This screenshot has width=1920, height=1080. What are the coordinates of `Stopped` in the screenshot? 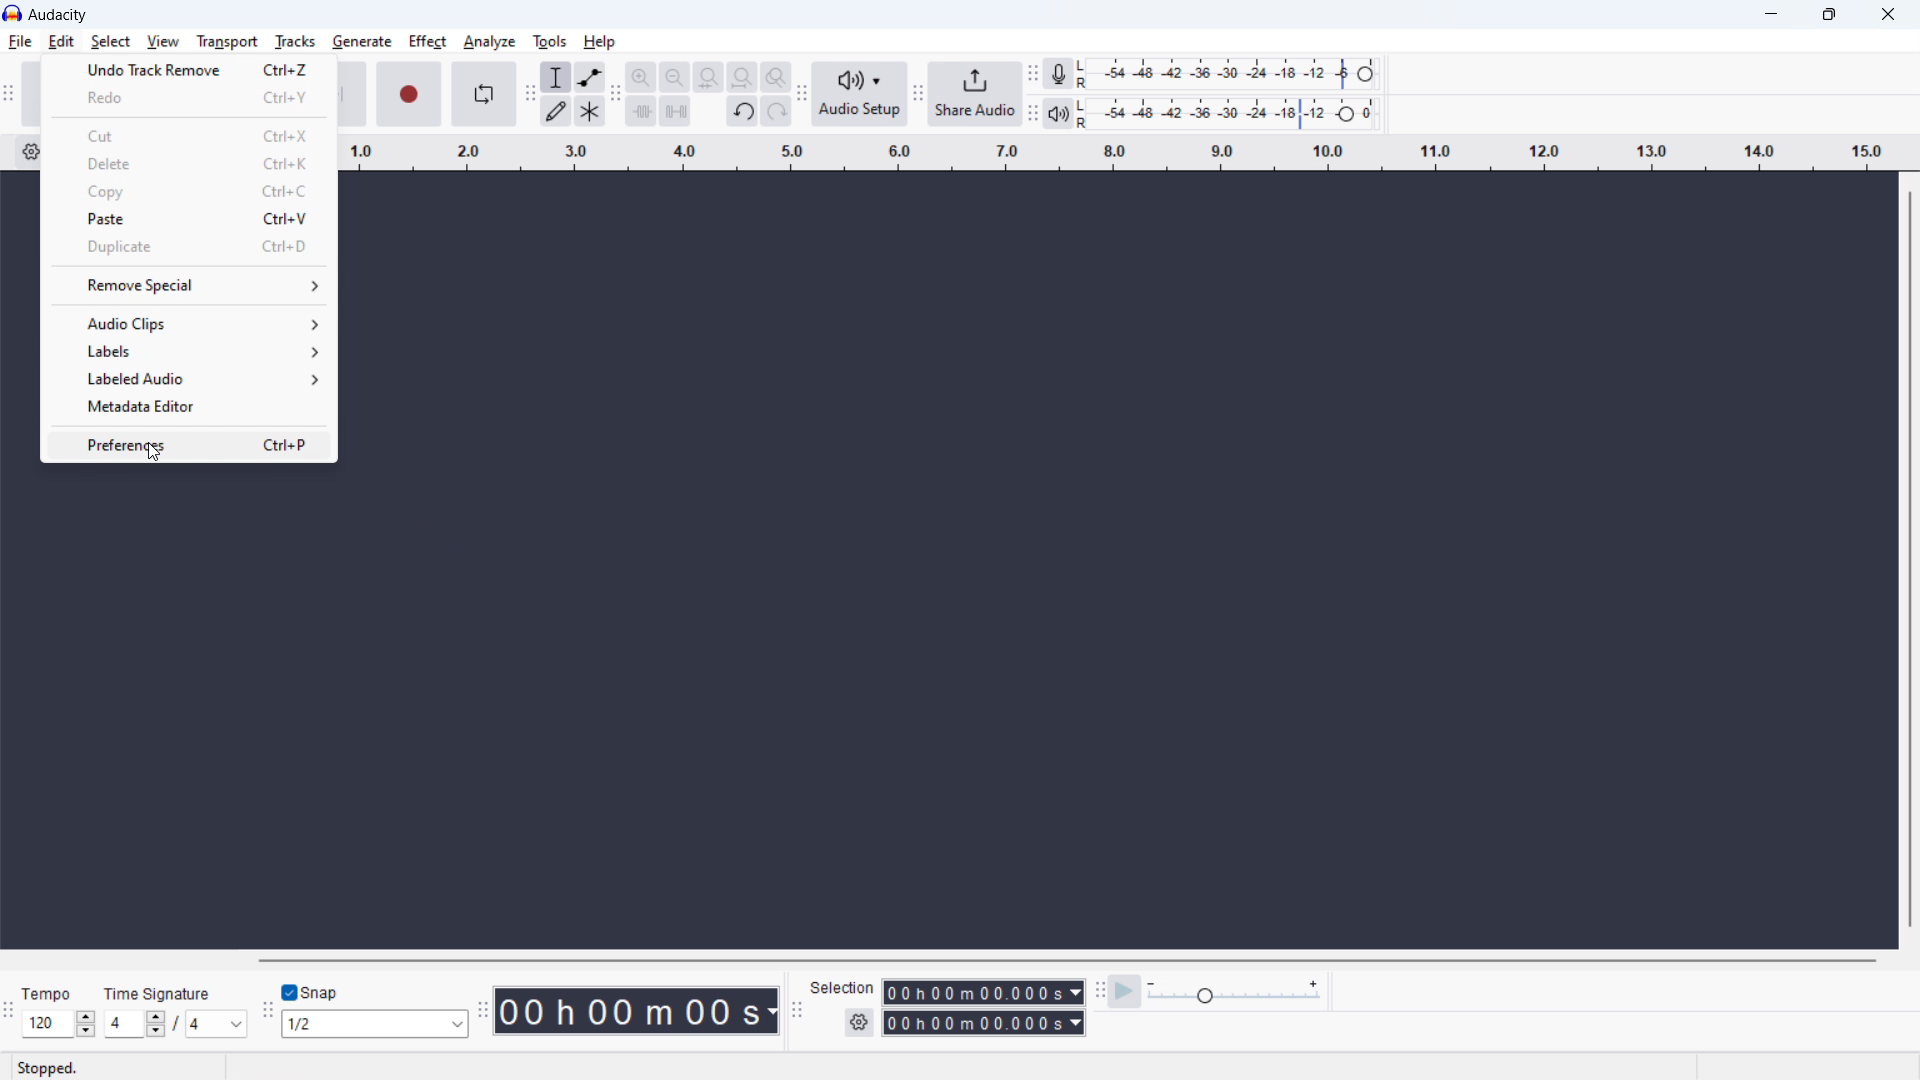 It's located at (52, 1067).